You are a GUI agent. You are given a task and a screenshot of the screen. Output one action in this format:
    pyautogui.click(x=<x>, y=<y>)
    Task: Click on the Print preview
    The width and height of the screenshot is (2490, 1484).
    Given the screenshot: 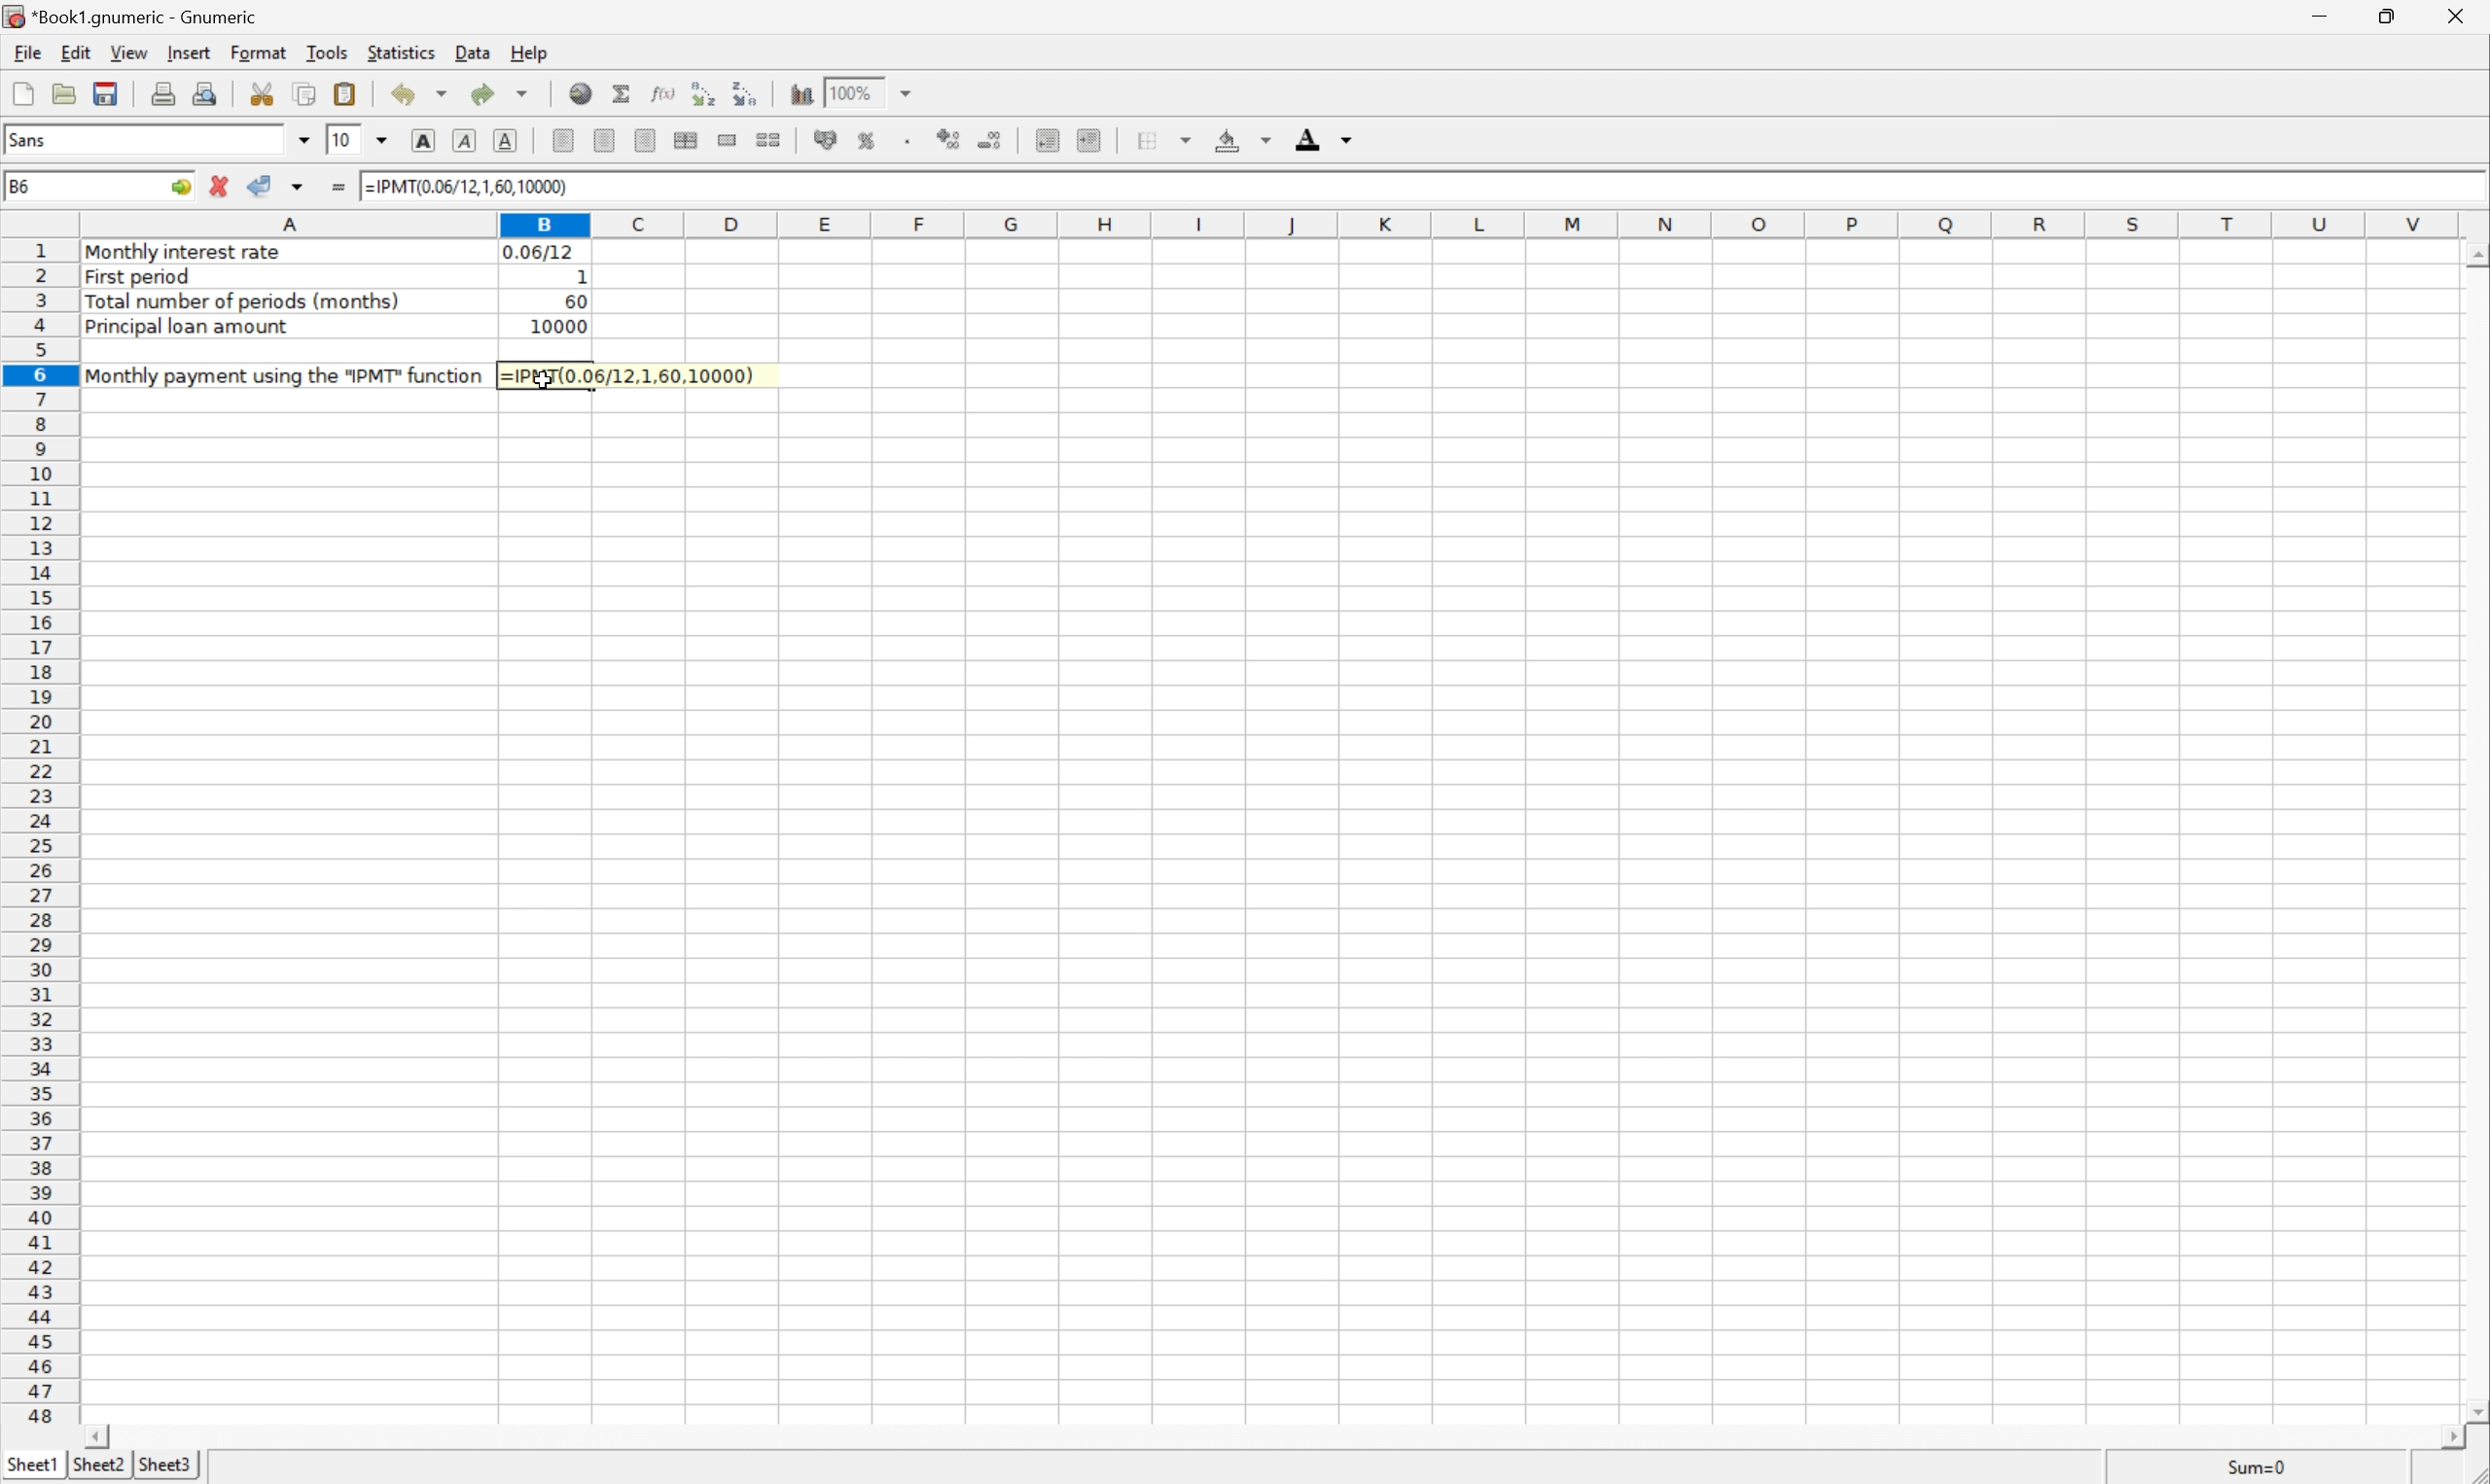 What is the action you would take?
    pyautogui.click(x=207, y=91)
    